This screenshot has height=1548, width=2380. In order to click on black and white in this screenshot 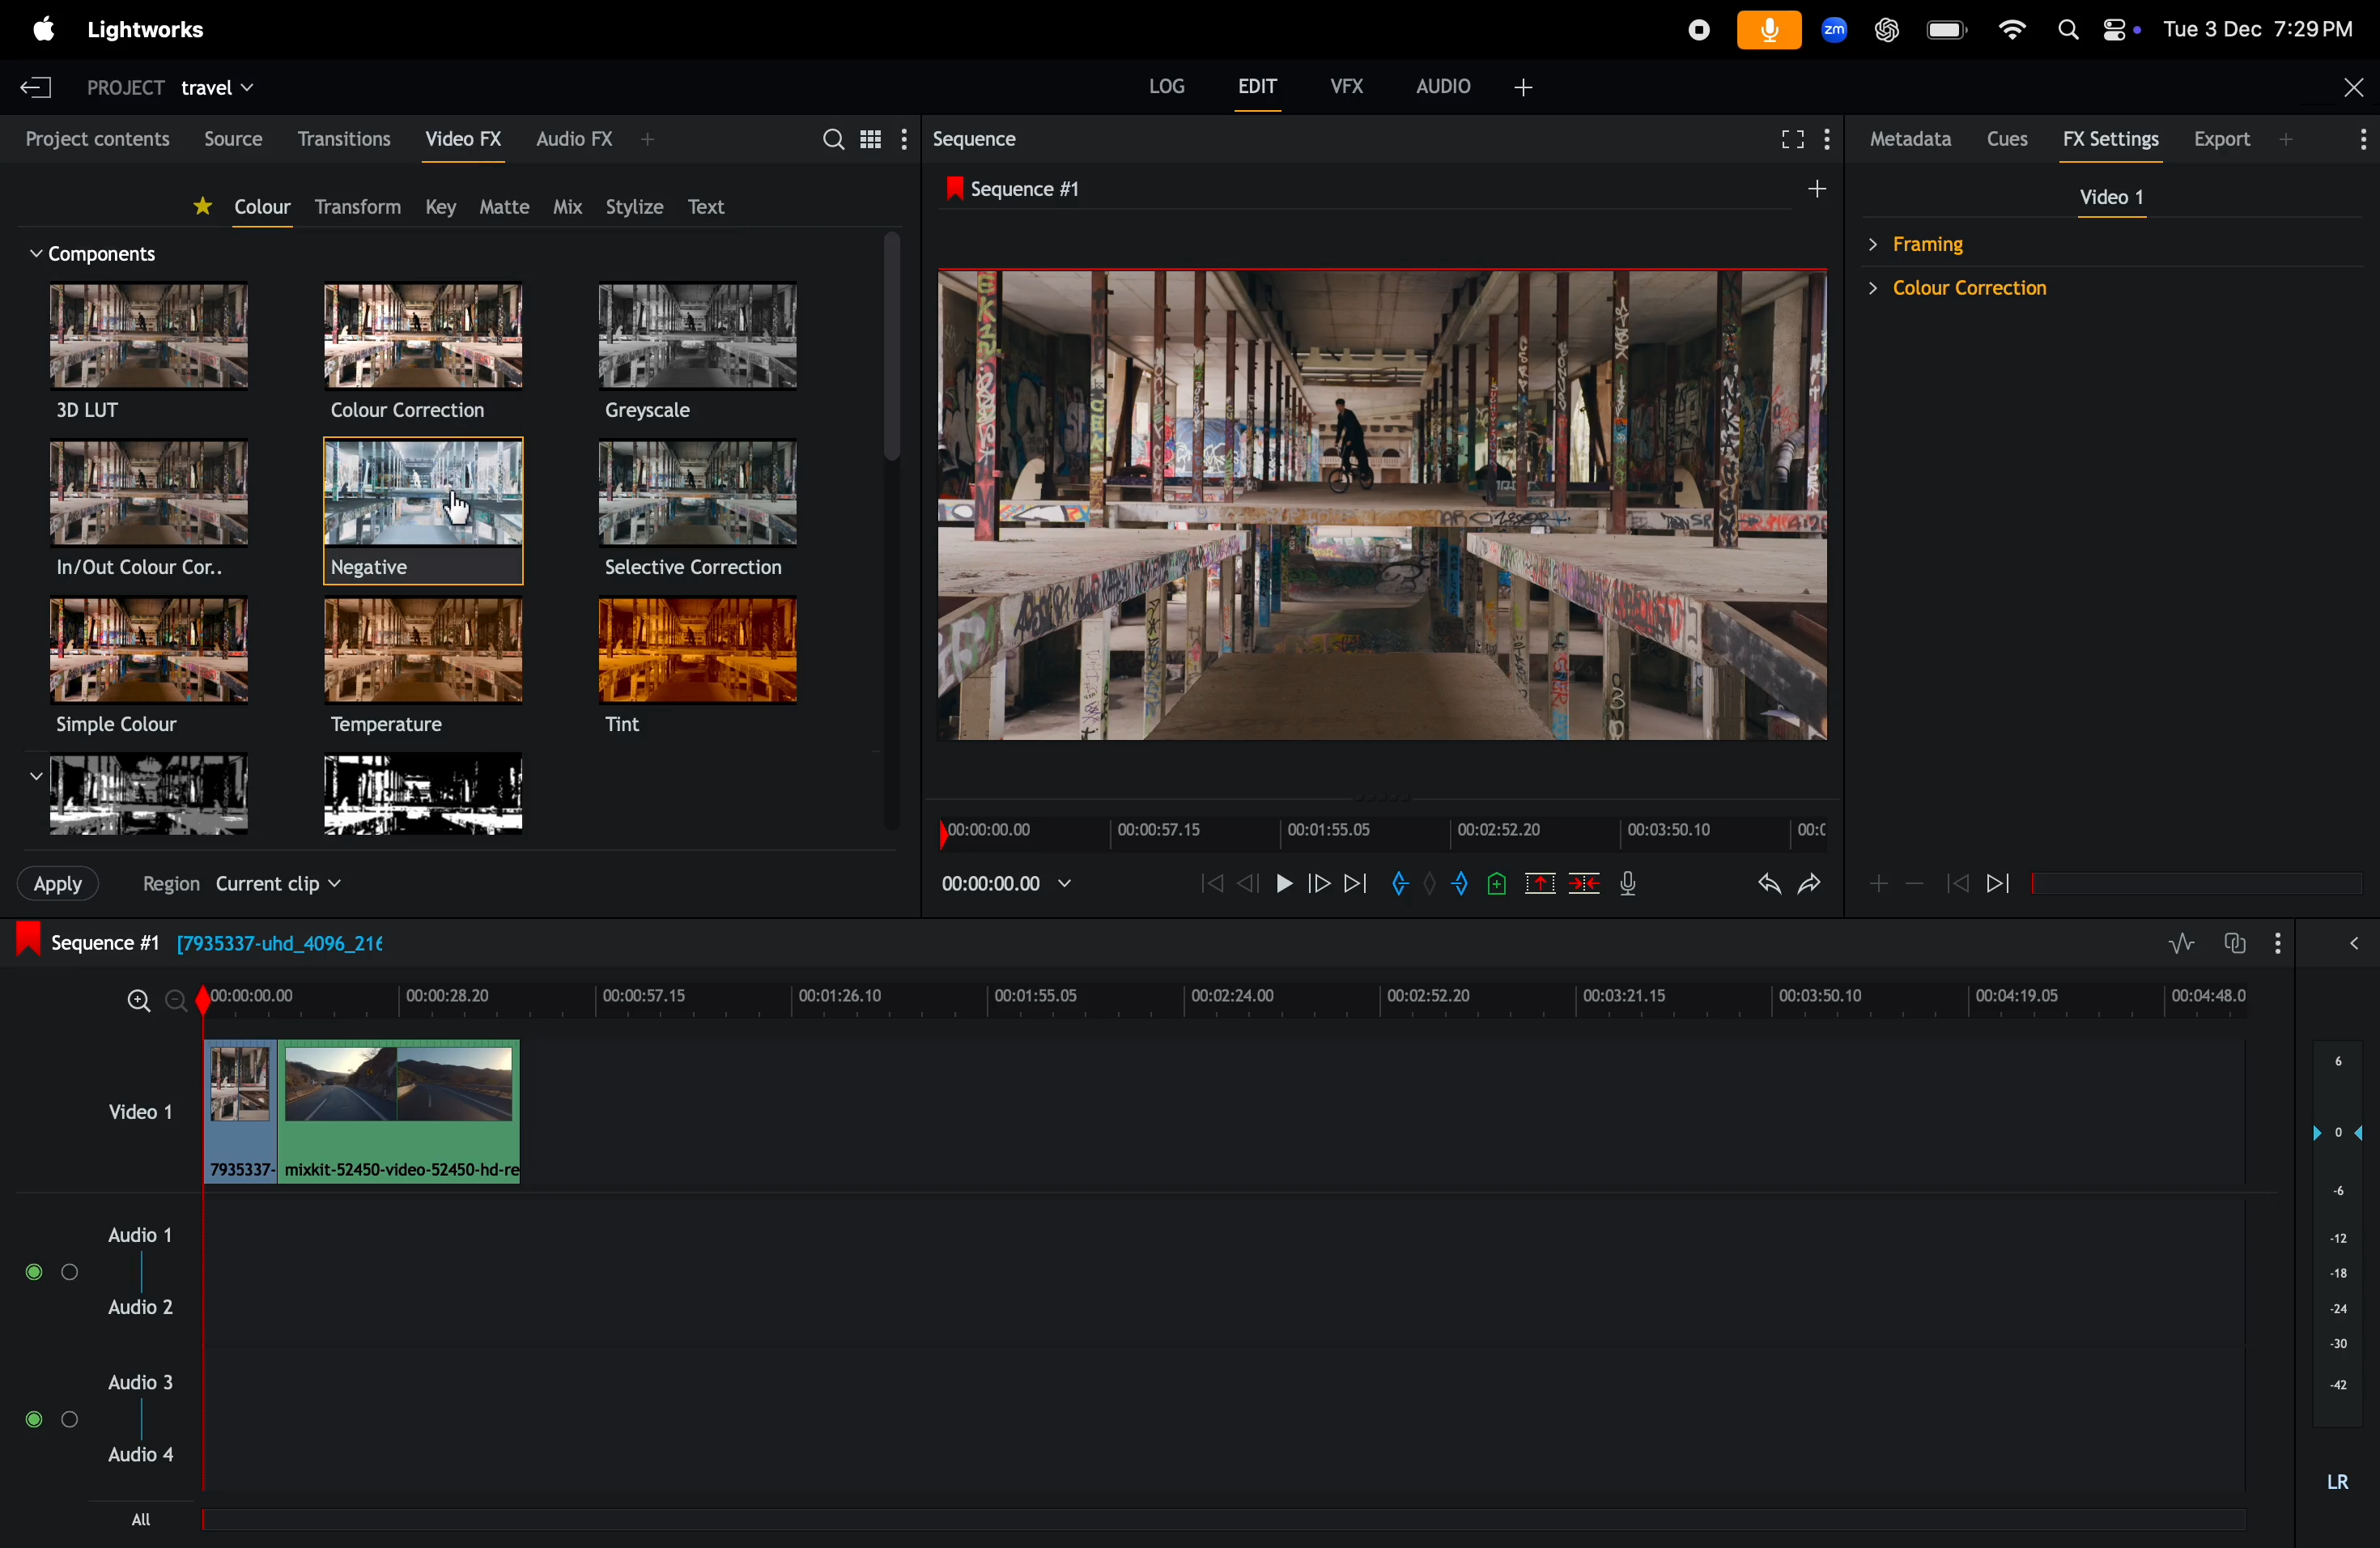, I will do `click(149, 803)`.